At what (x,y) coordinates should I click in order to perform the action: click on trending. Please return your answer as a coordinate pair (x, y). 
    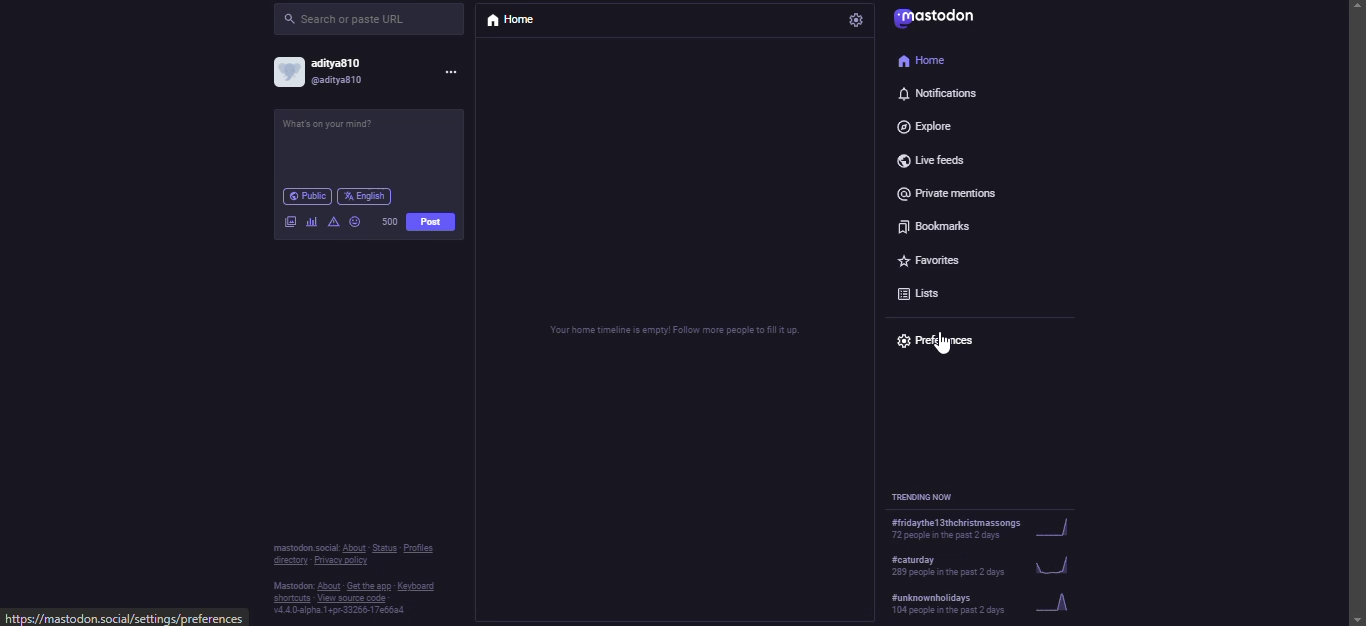
    Looking at the image, I should click on (1003, 563).